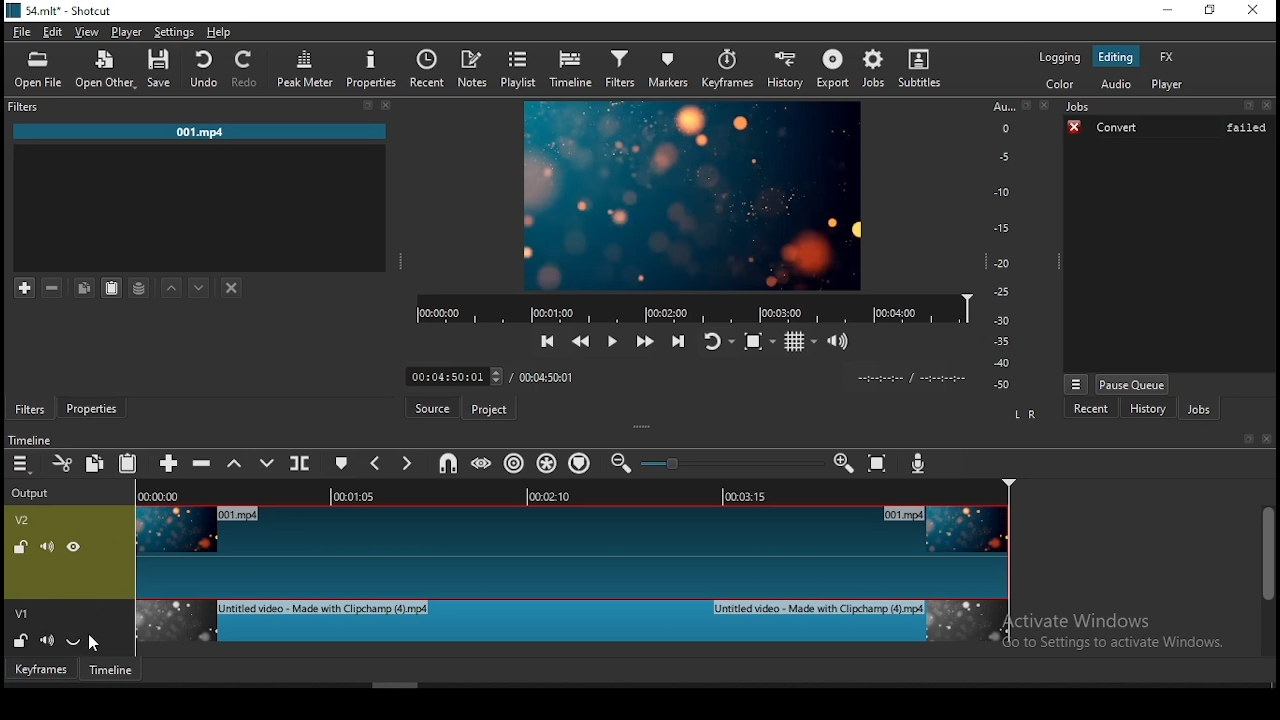 The height and width of the screenshot is (720, 1280). What do you see at coordinates (89, 32) in the screenshot?
I see `view` at bounding box center [89, 32].